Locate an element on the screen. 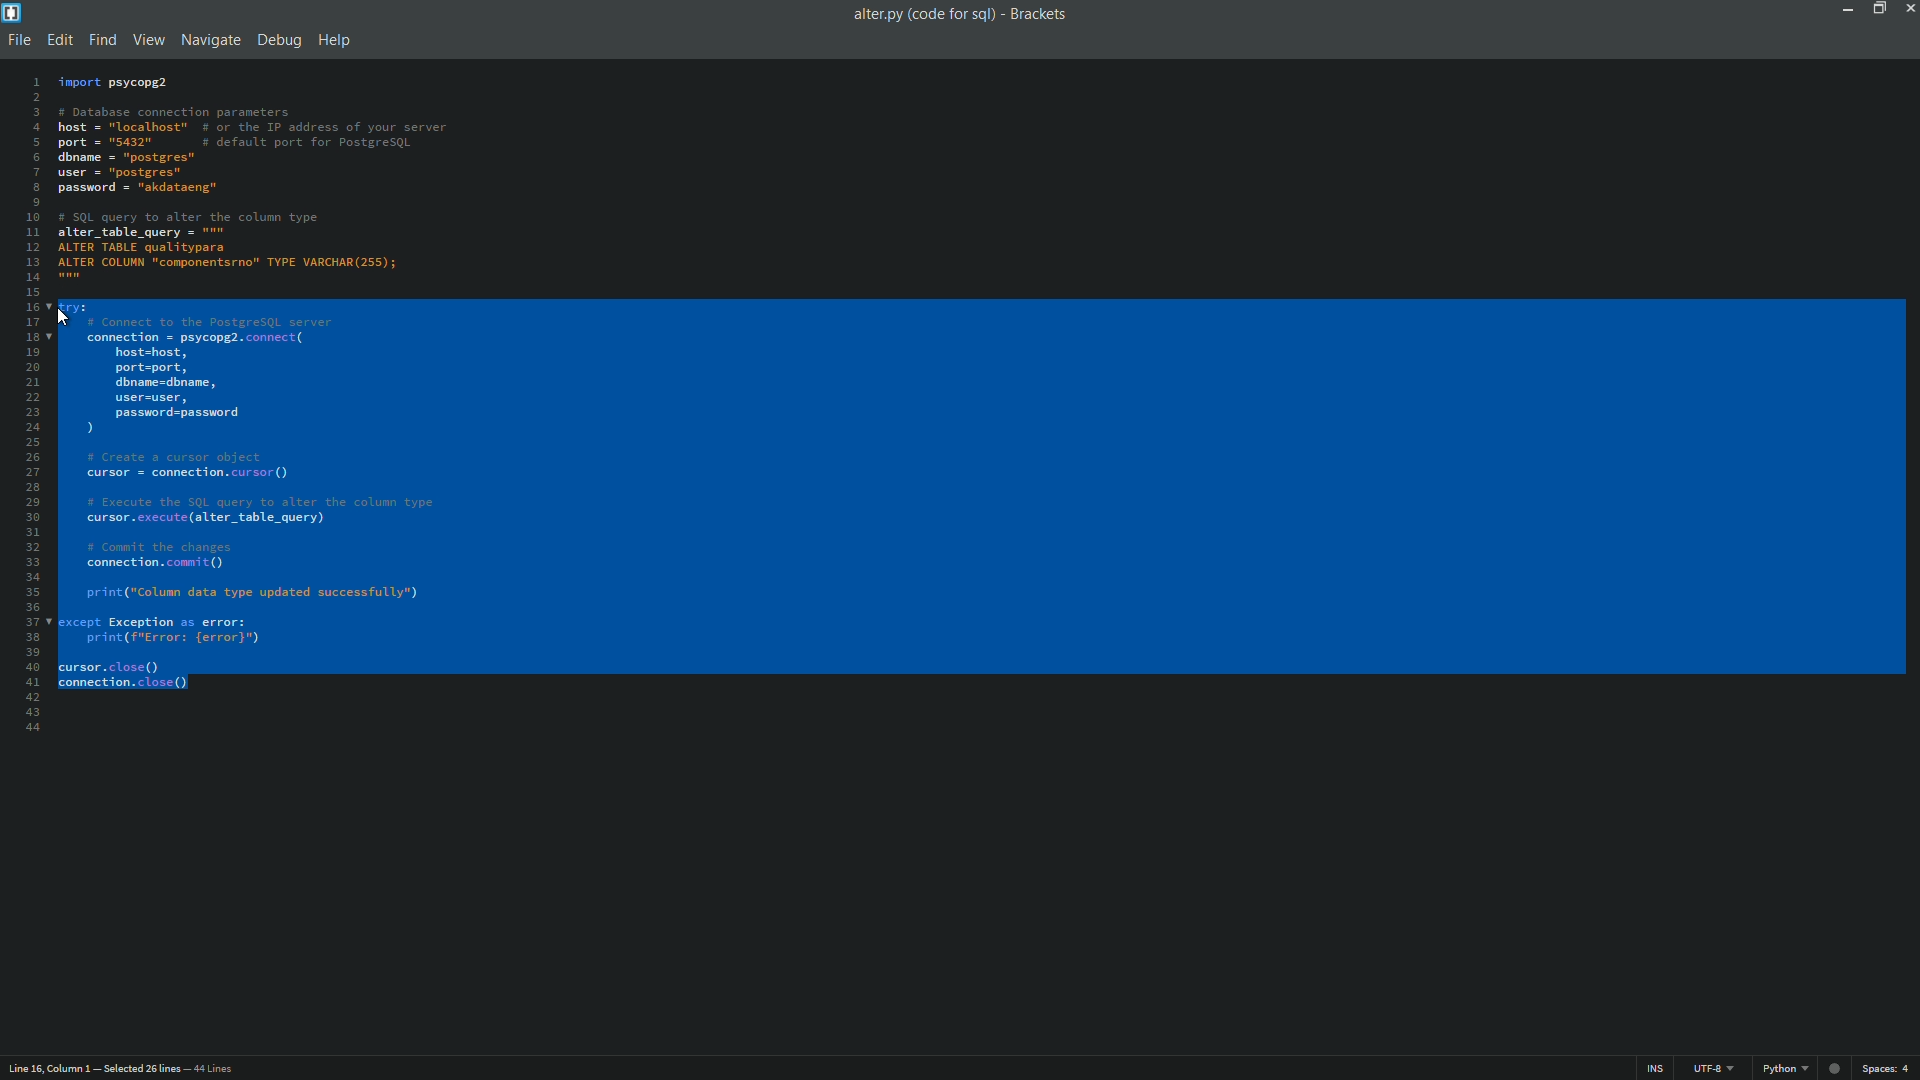 Image resolution: width=1920 pixels, height=1080 pixels. find menu is located at coordinates (101, 40).